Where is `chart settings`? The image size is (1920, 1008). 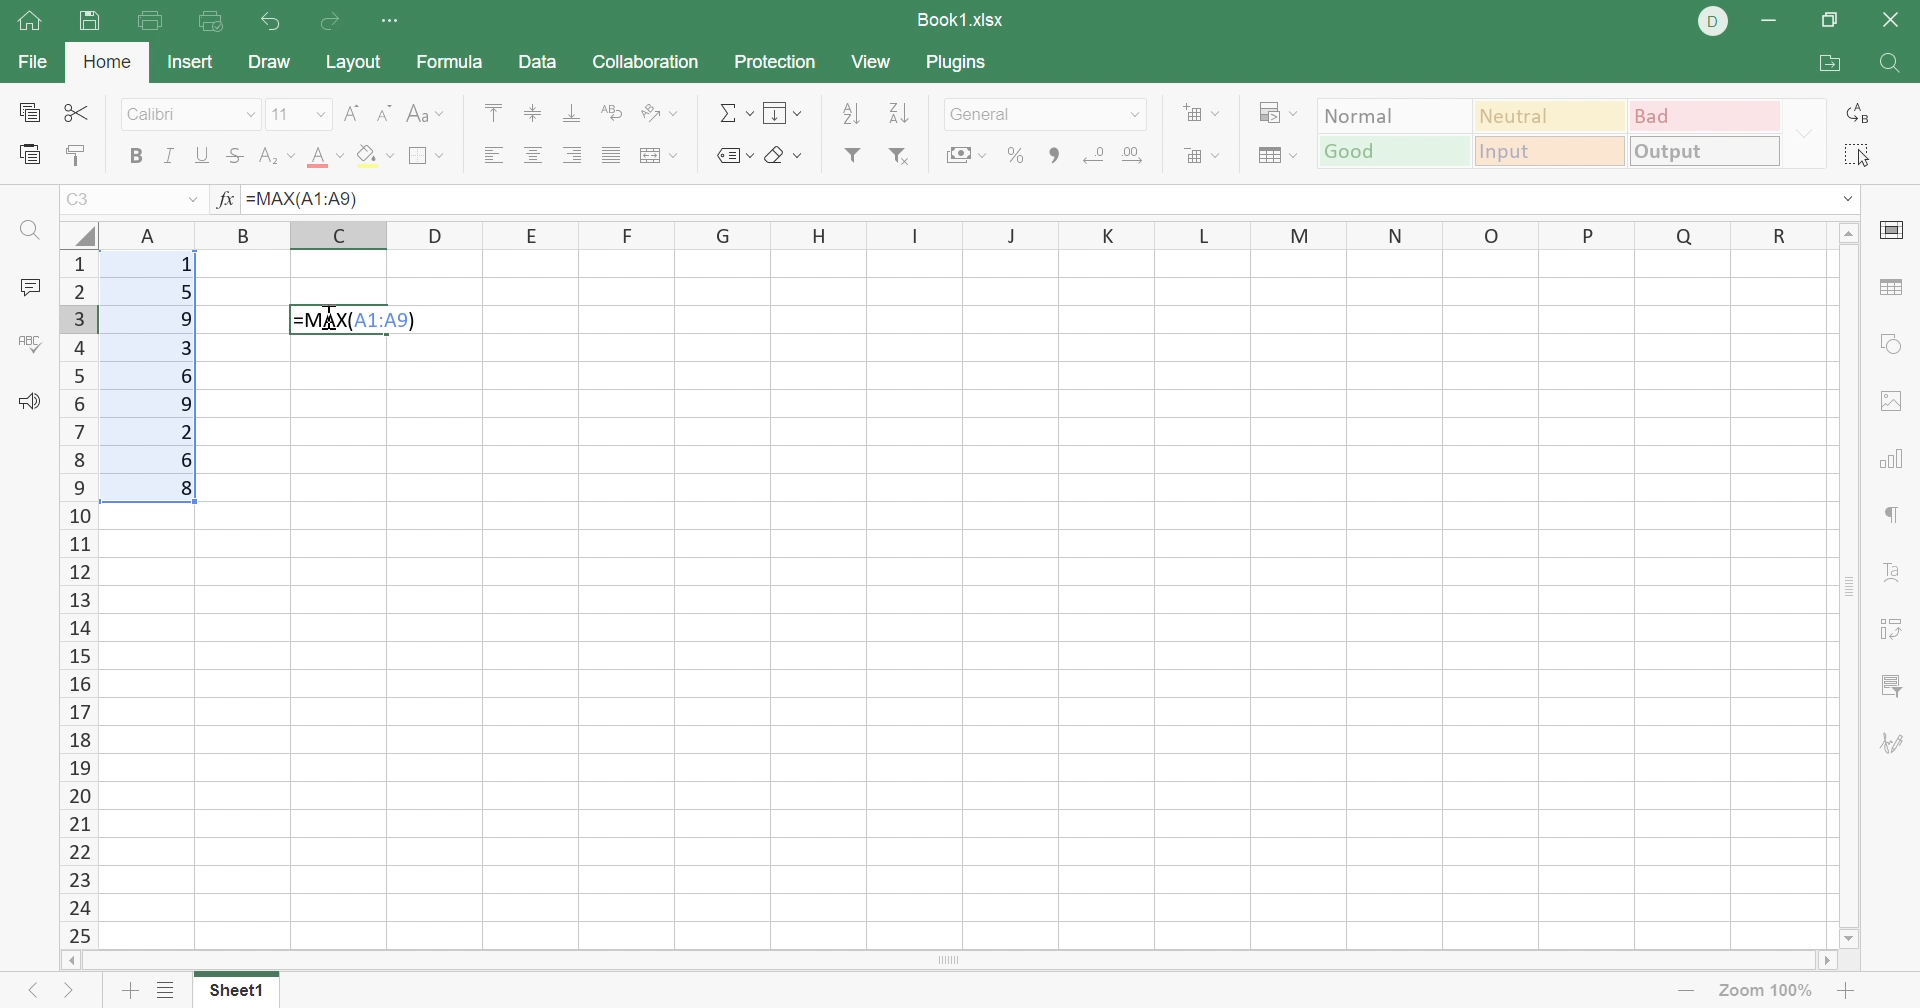
chart settings is located at coordinates (1895, 459).